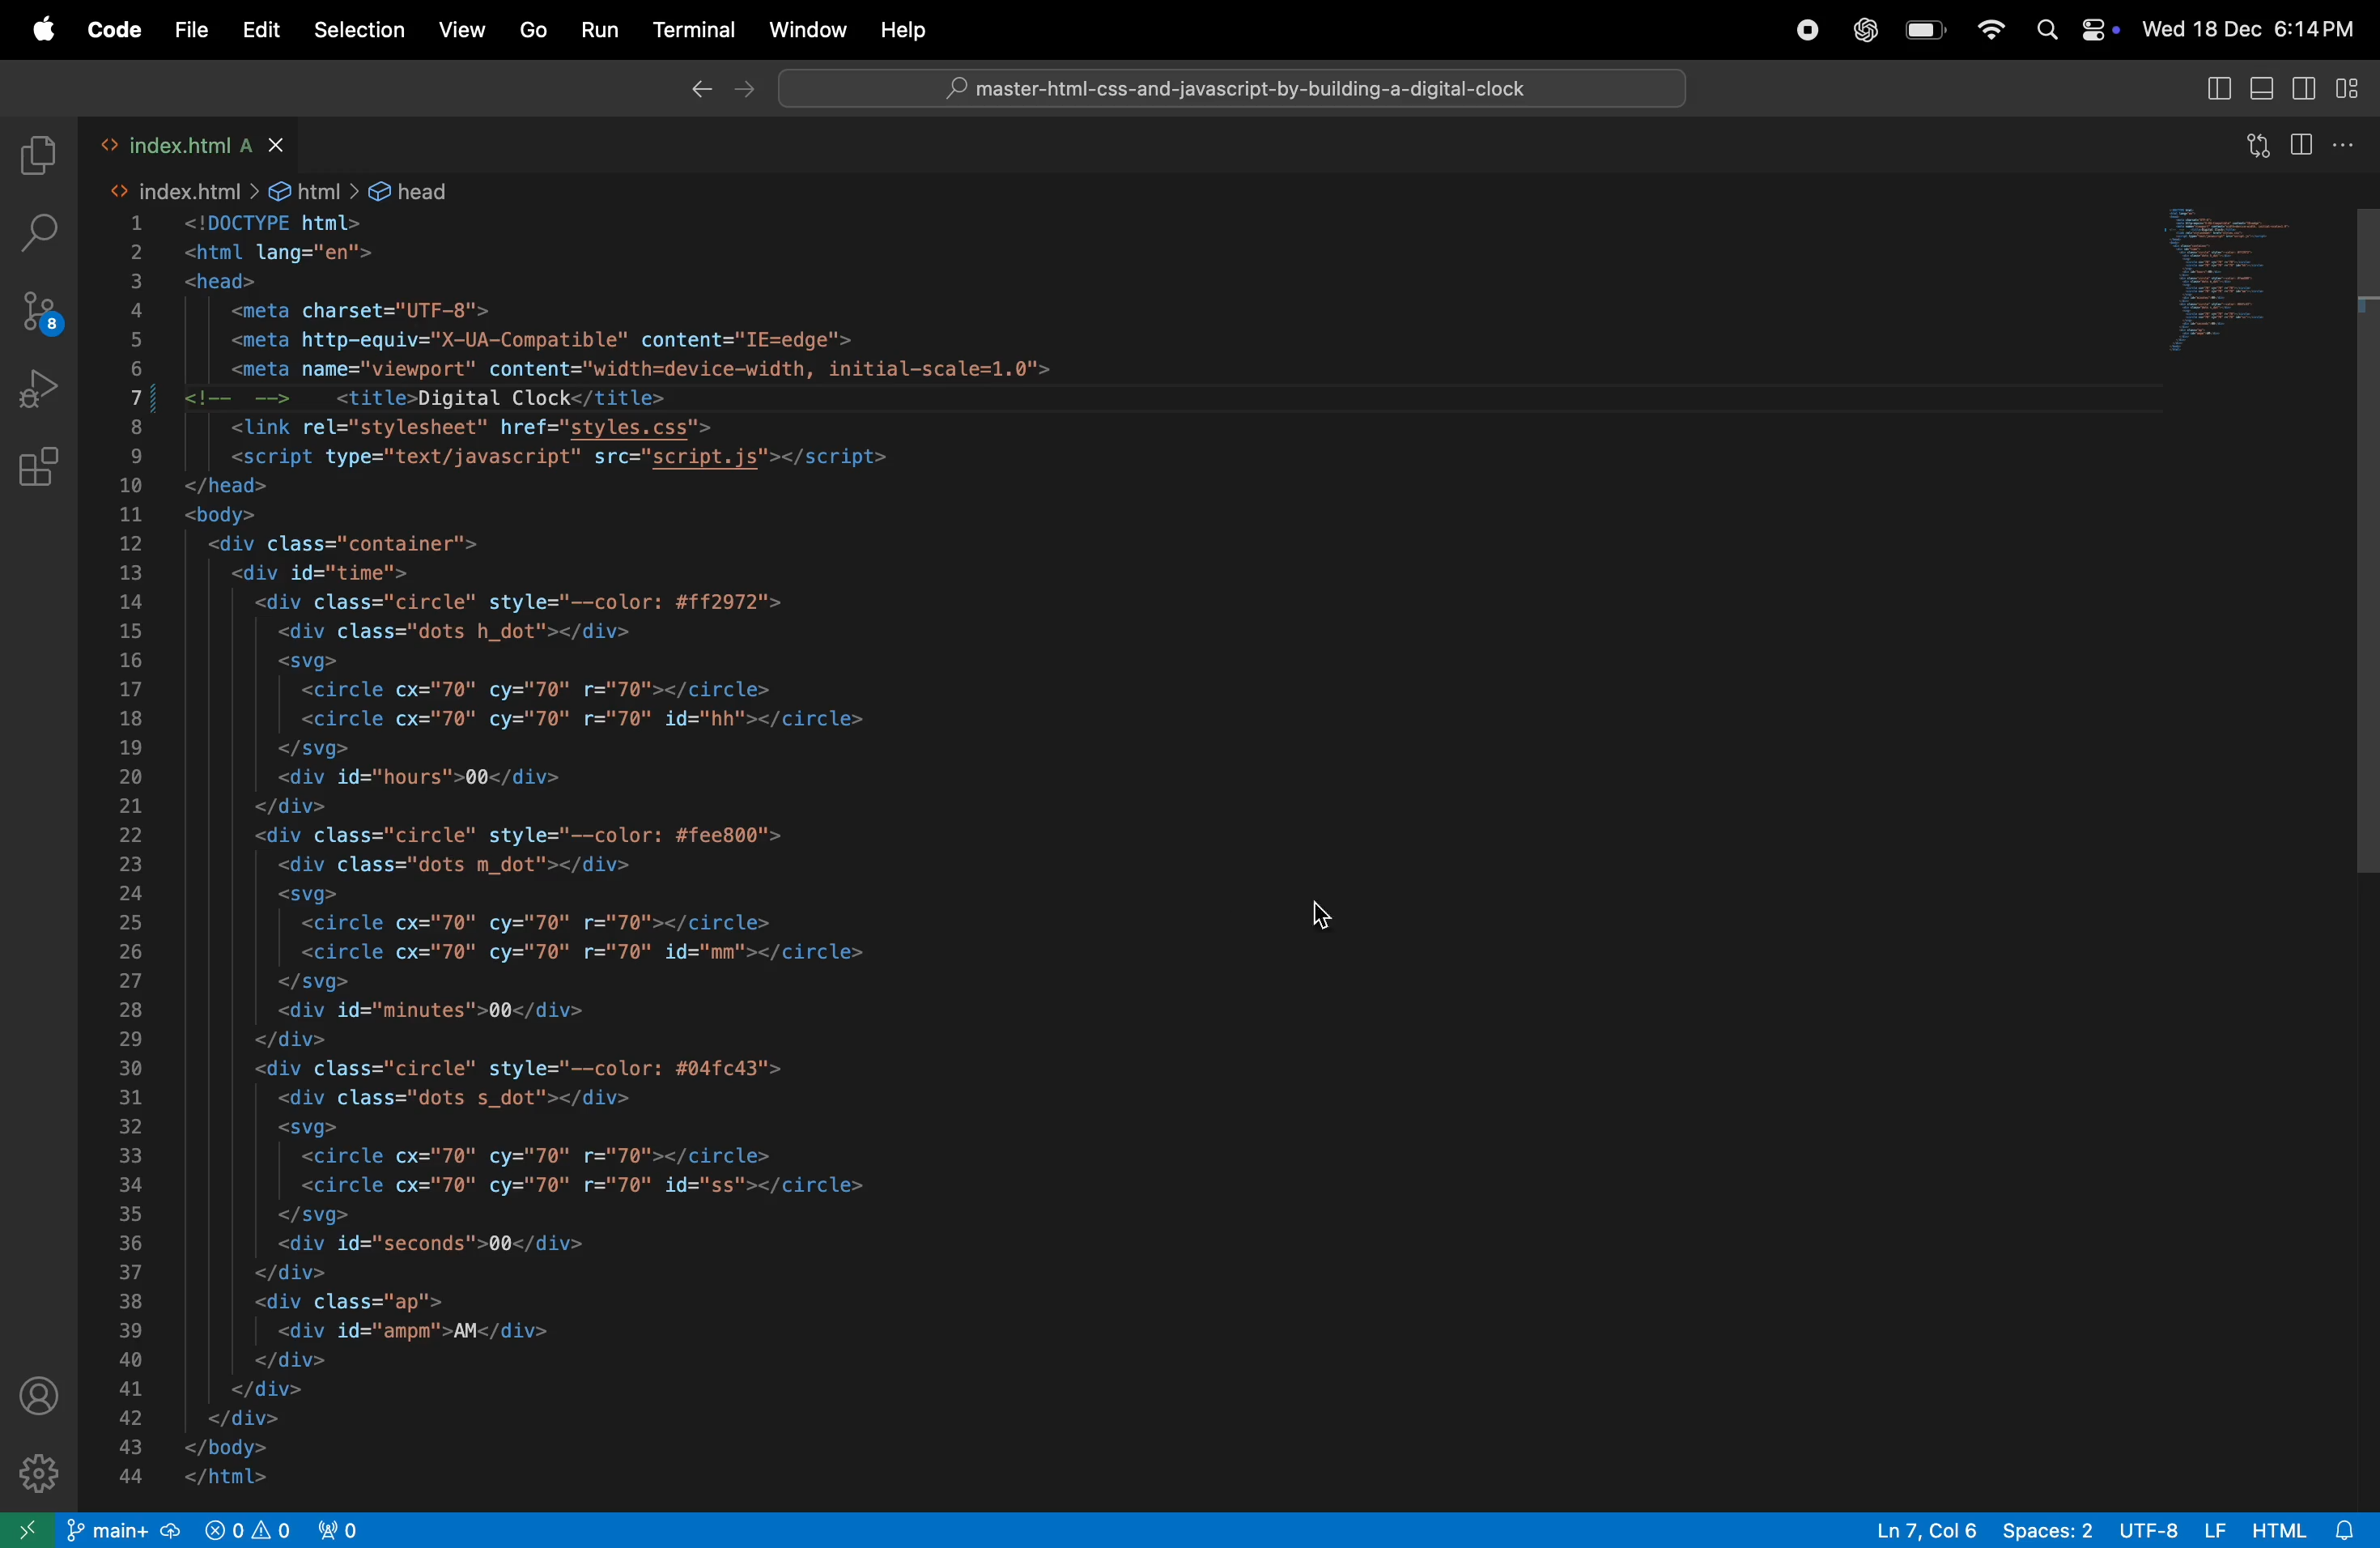 The height and width of the screenshot is (1548, 2380). Describe the element at coordinates (456, 31) in the screenshot. I see `view` at that location.